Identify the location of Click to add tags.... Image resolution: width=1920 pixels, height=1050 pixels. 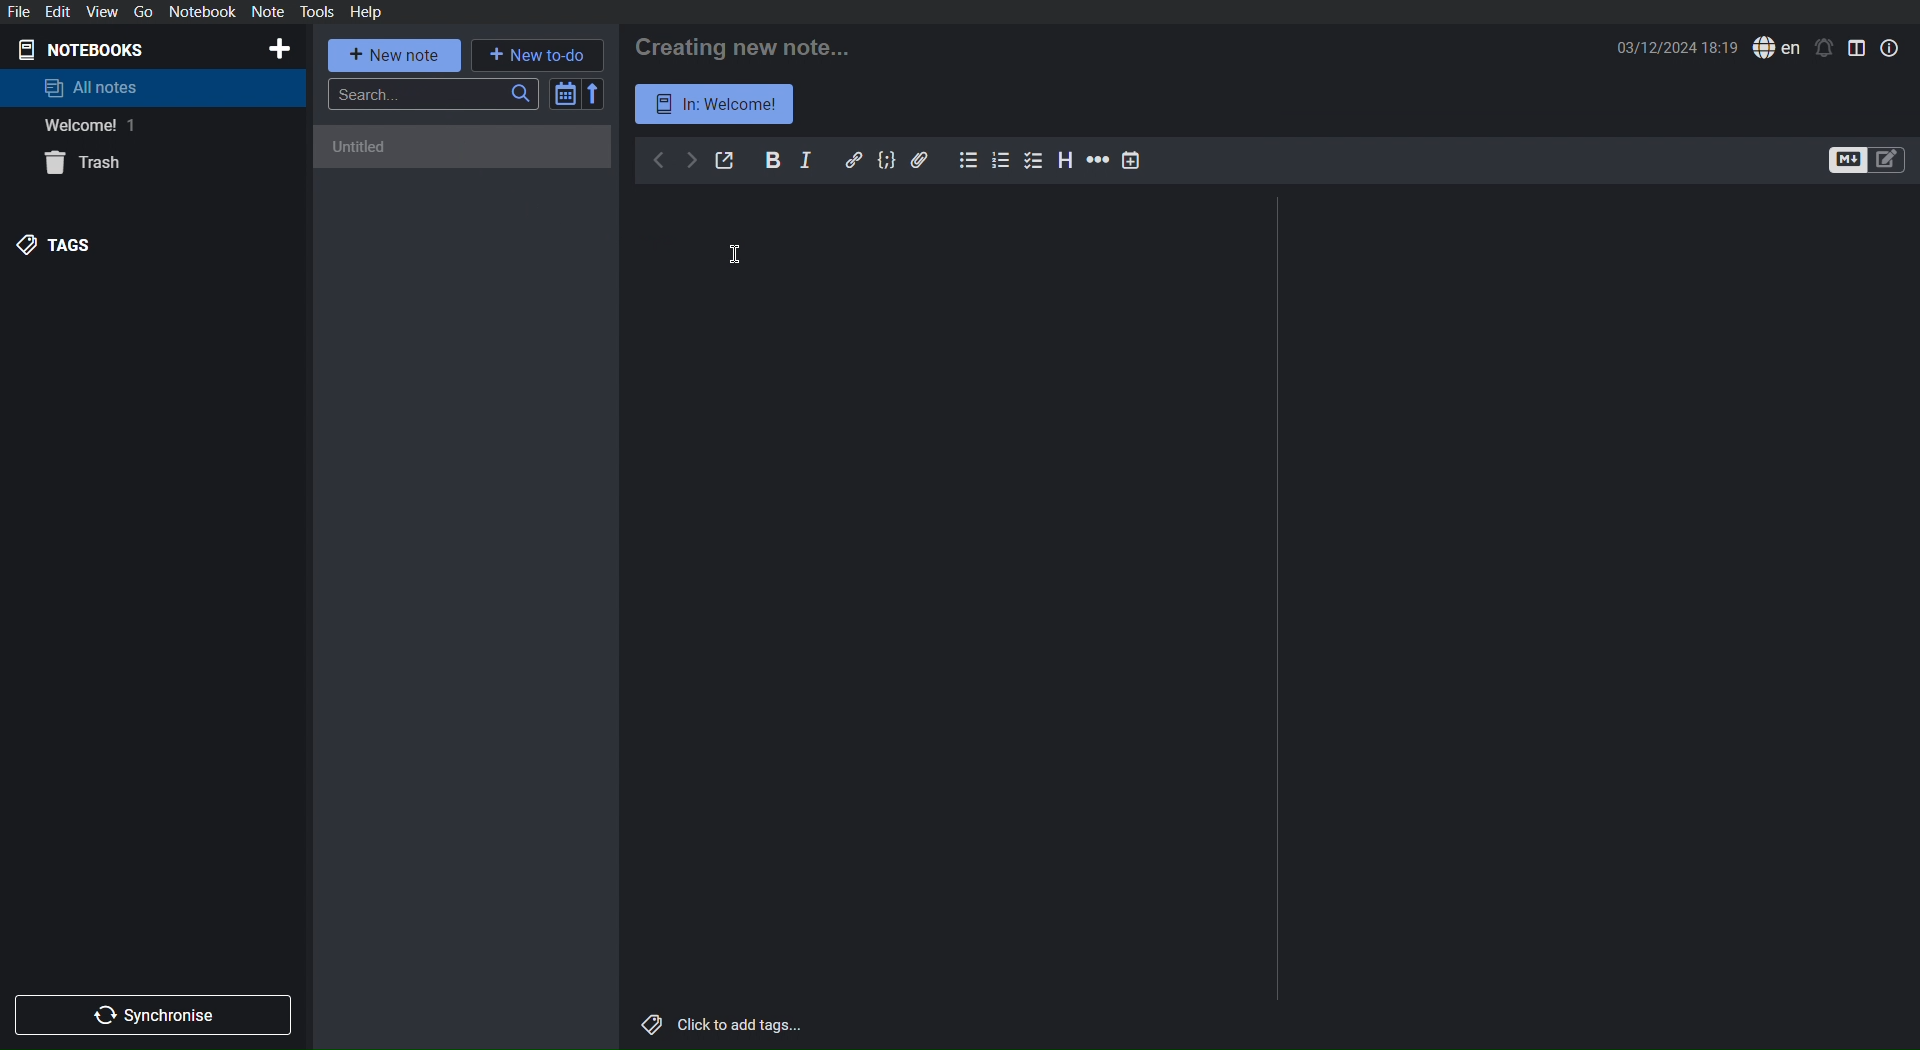
(719, 1026).